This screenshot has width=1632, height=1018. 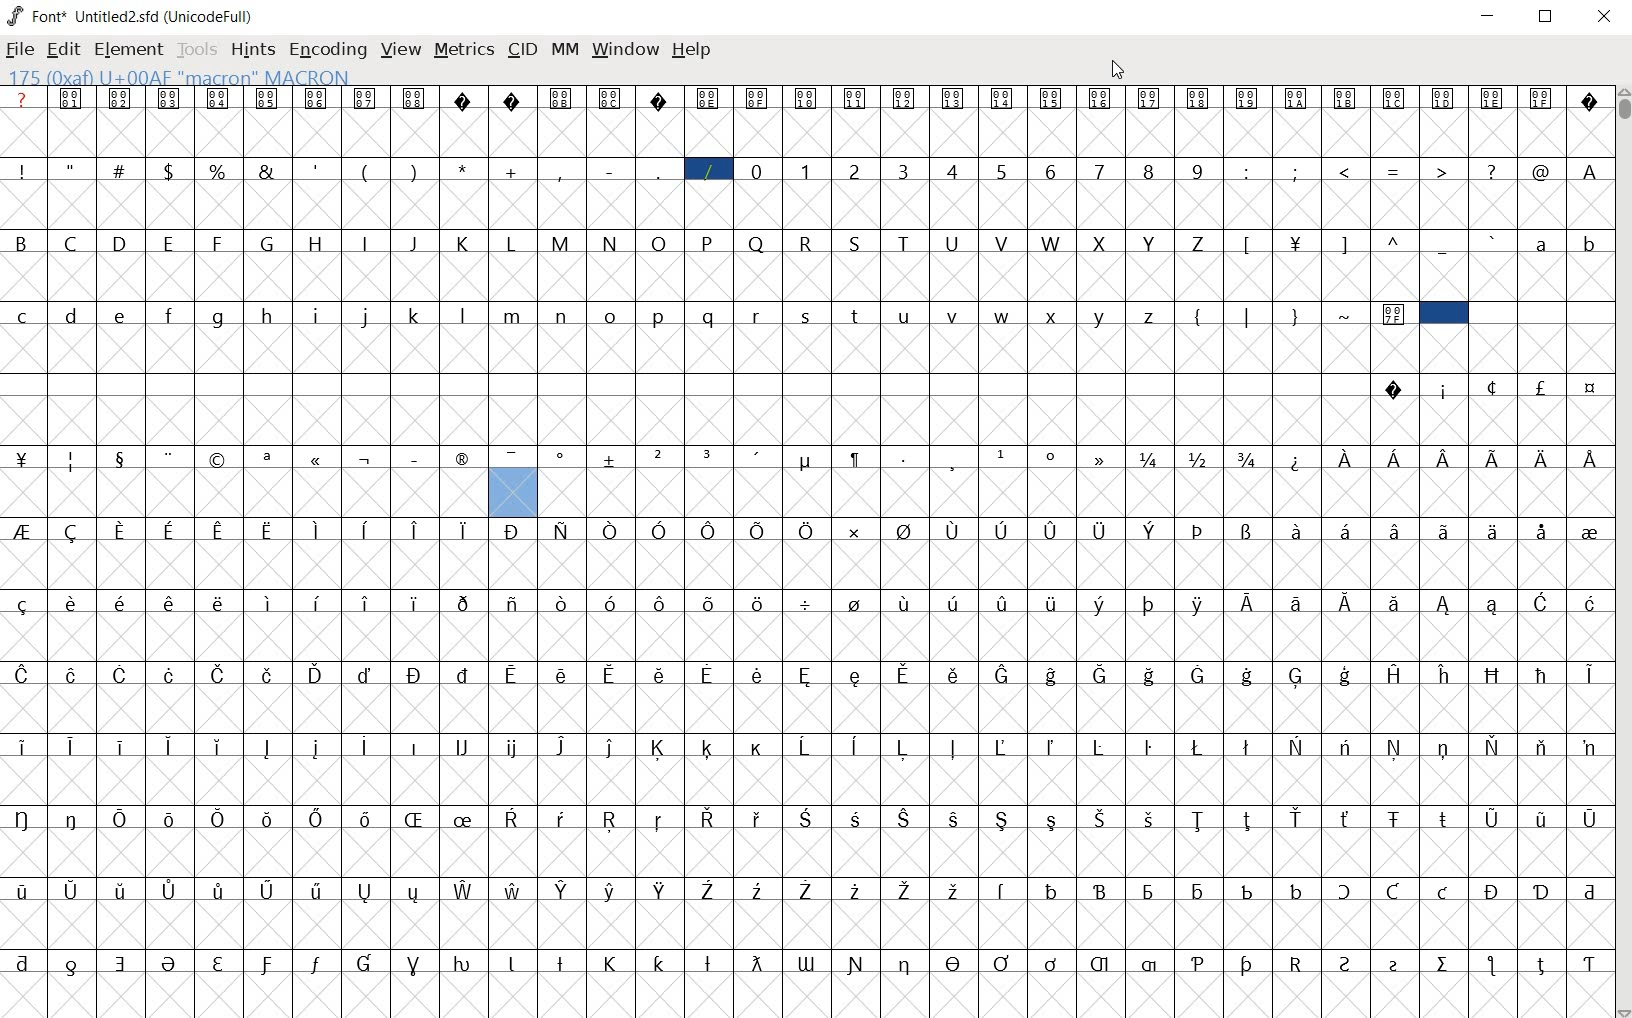 What do you see at coordinates (366, 170) in the screenshot?
I see `(` at bounding box center [366, 170].